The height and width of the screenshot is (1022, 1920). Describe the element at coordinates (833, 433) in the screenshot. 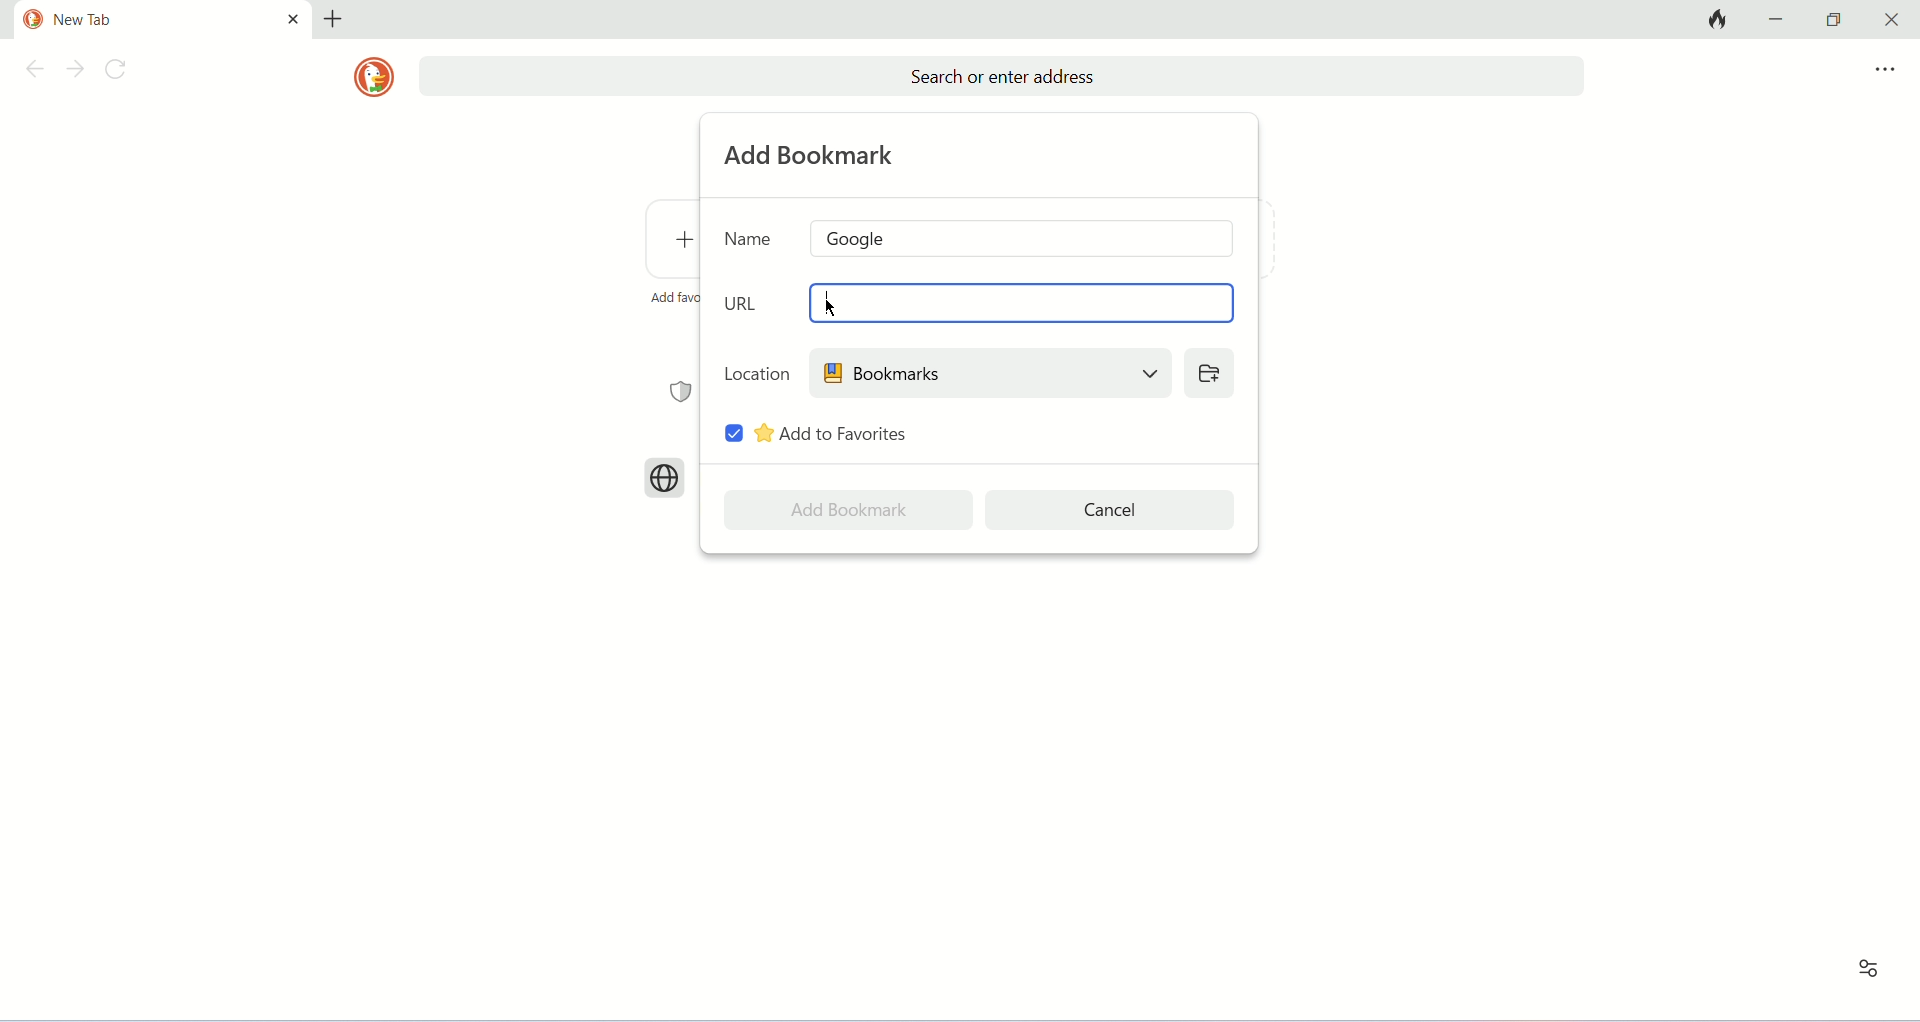

I see `add to favorites` at that location.